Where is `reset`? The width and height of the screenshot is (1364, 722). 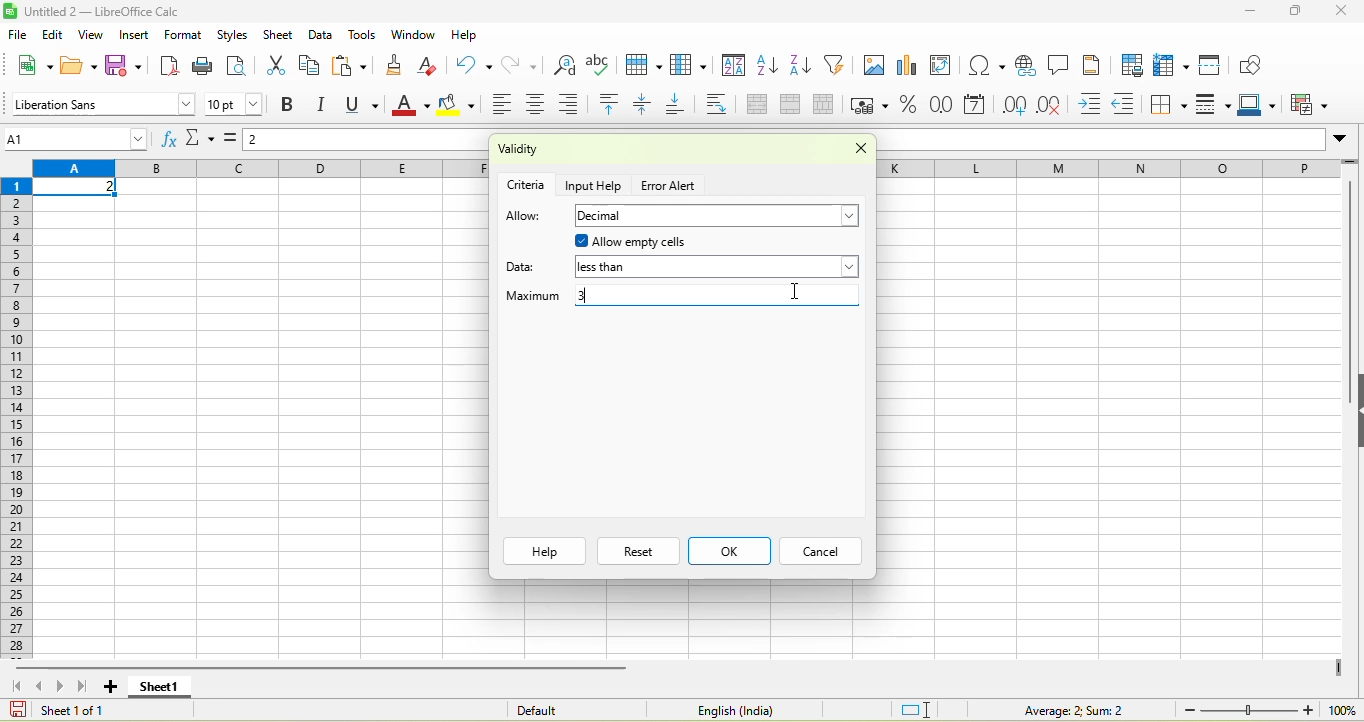 reset is located at coordinates (638, 551).